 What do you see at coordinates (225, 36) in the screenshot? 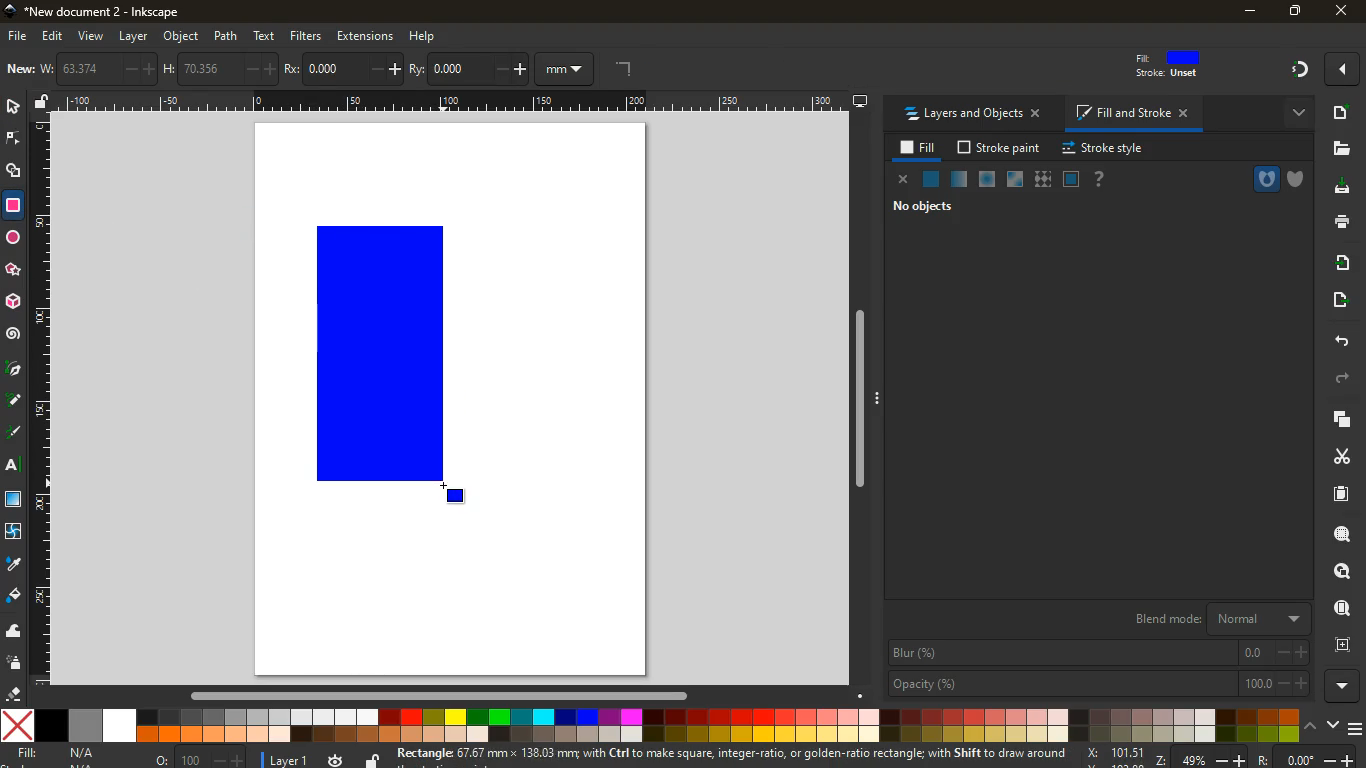
I see `path` at bounding box center [225, 36].